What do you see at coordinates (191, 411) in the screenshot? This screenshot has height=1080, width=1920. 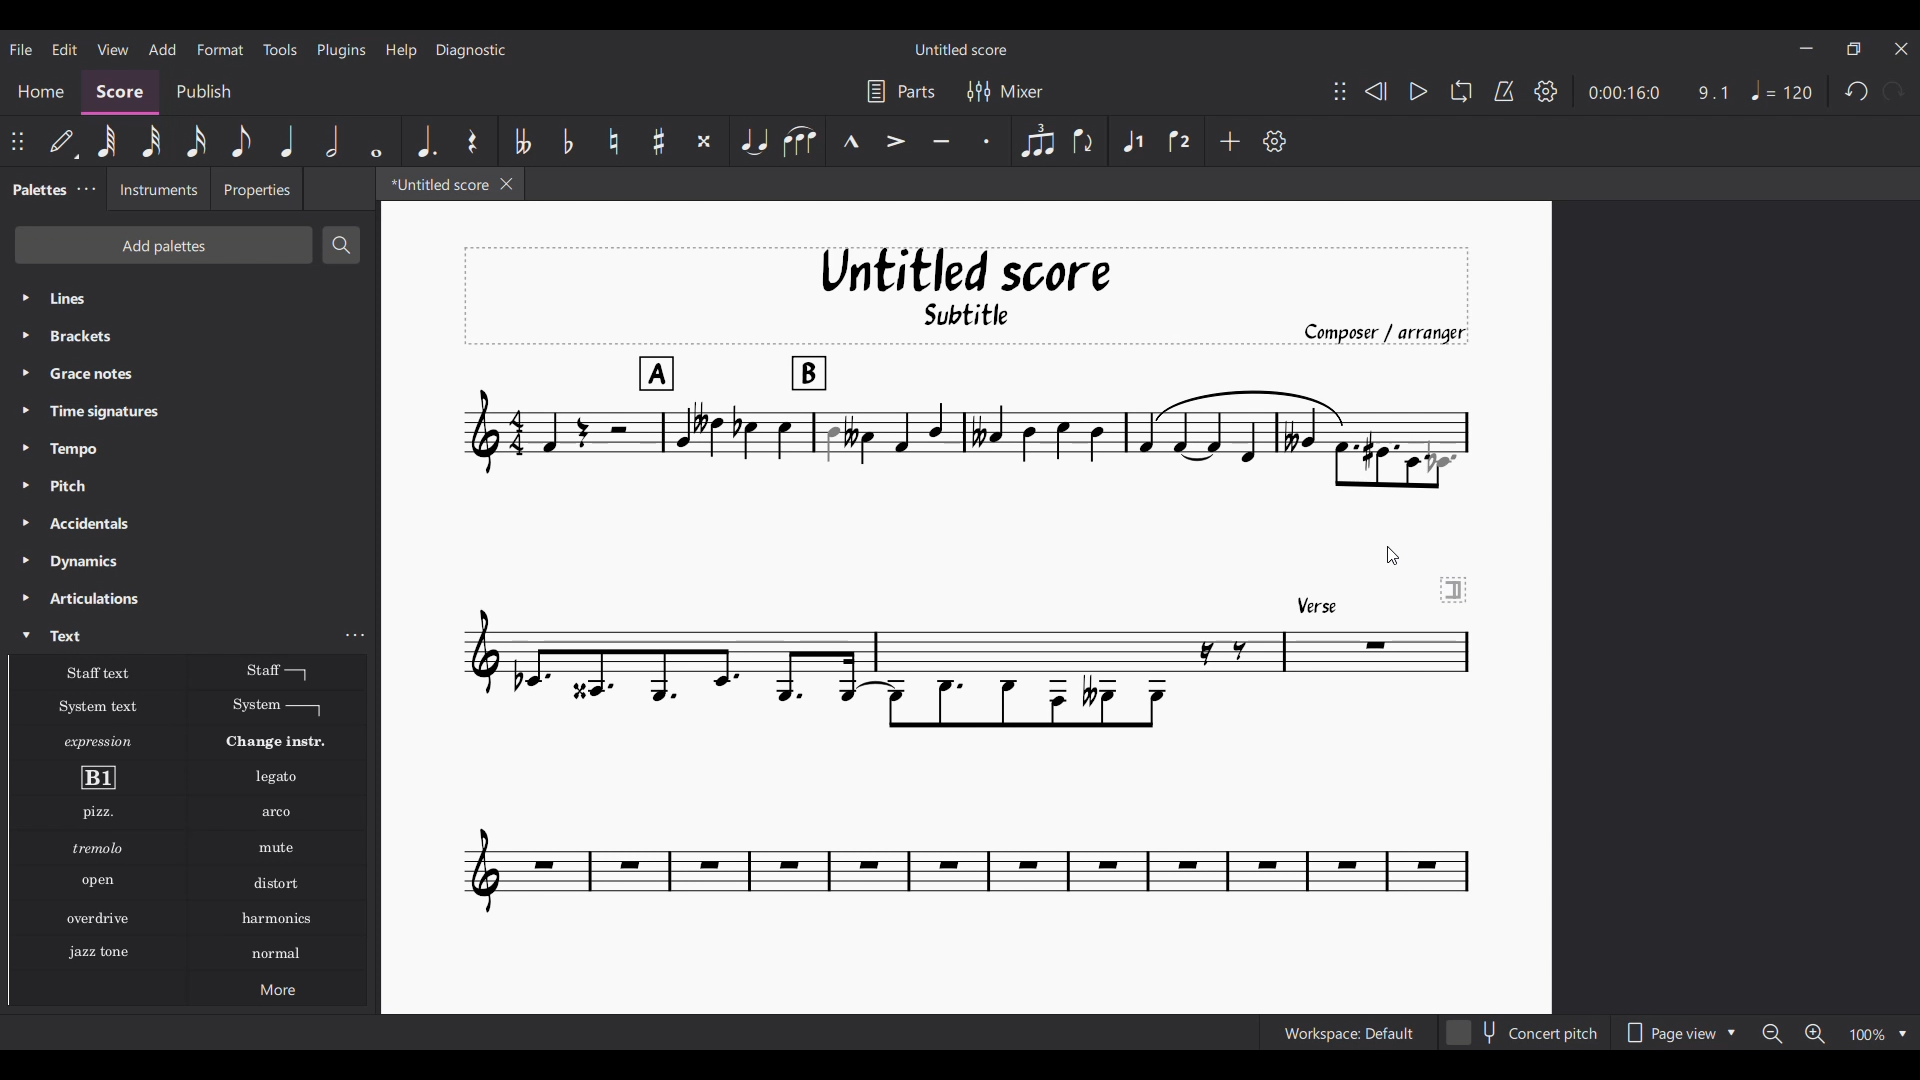 I see `Time signatures` at bounding box center [191, 411].